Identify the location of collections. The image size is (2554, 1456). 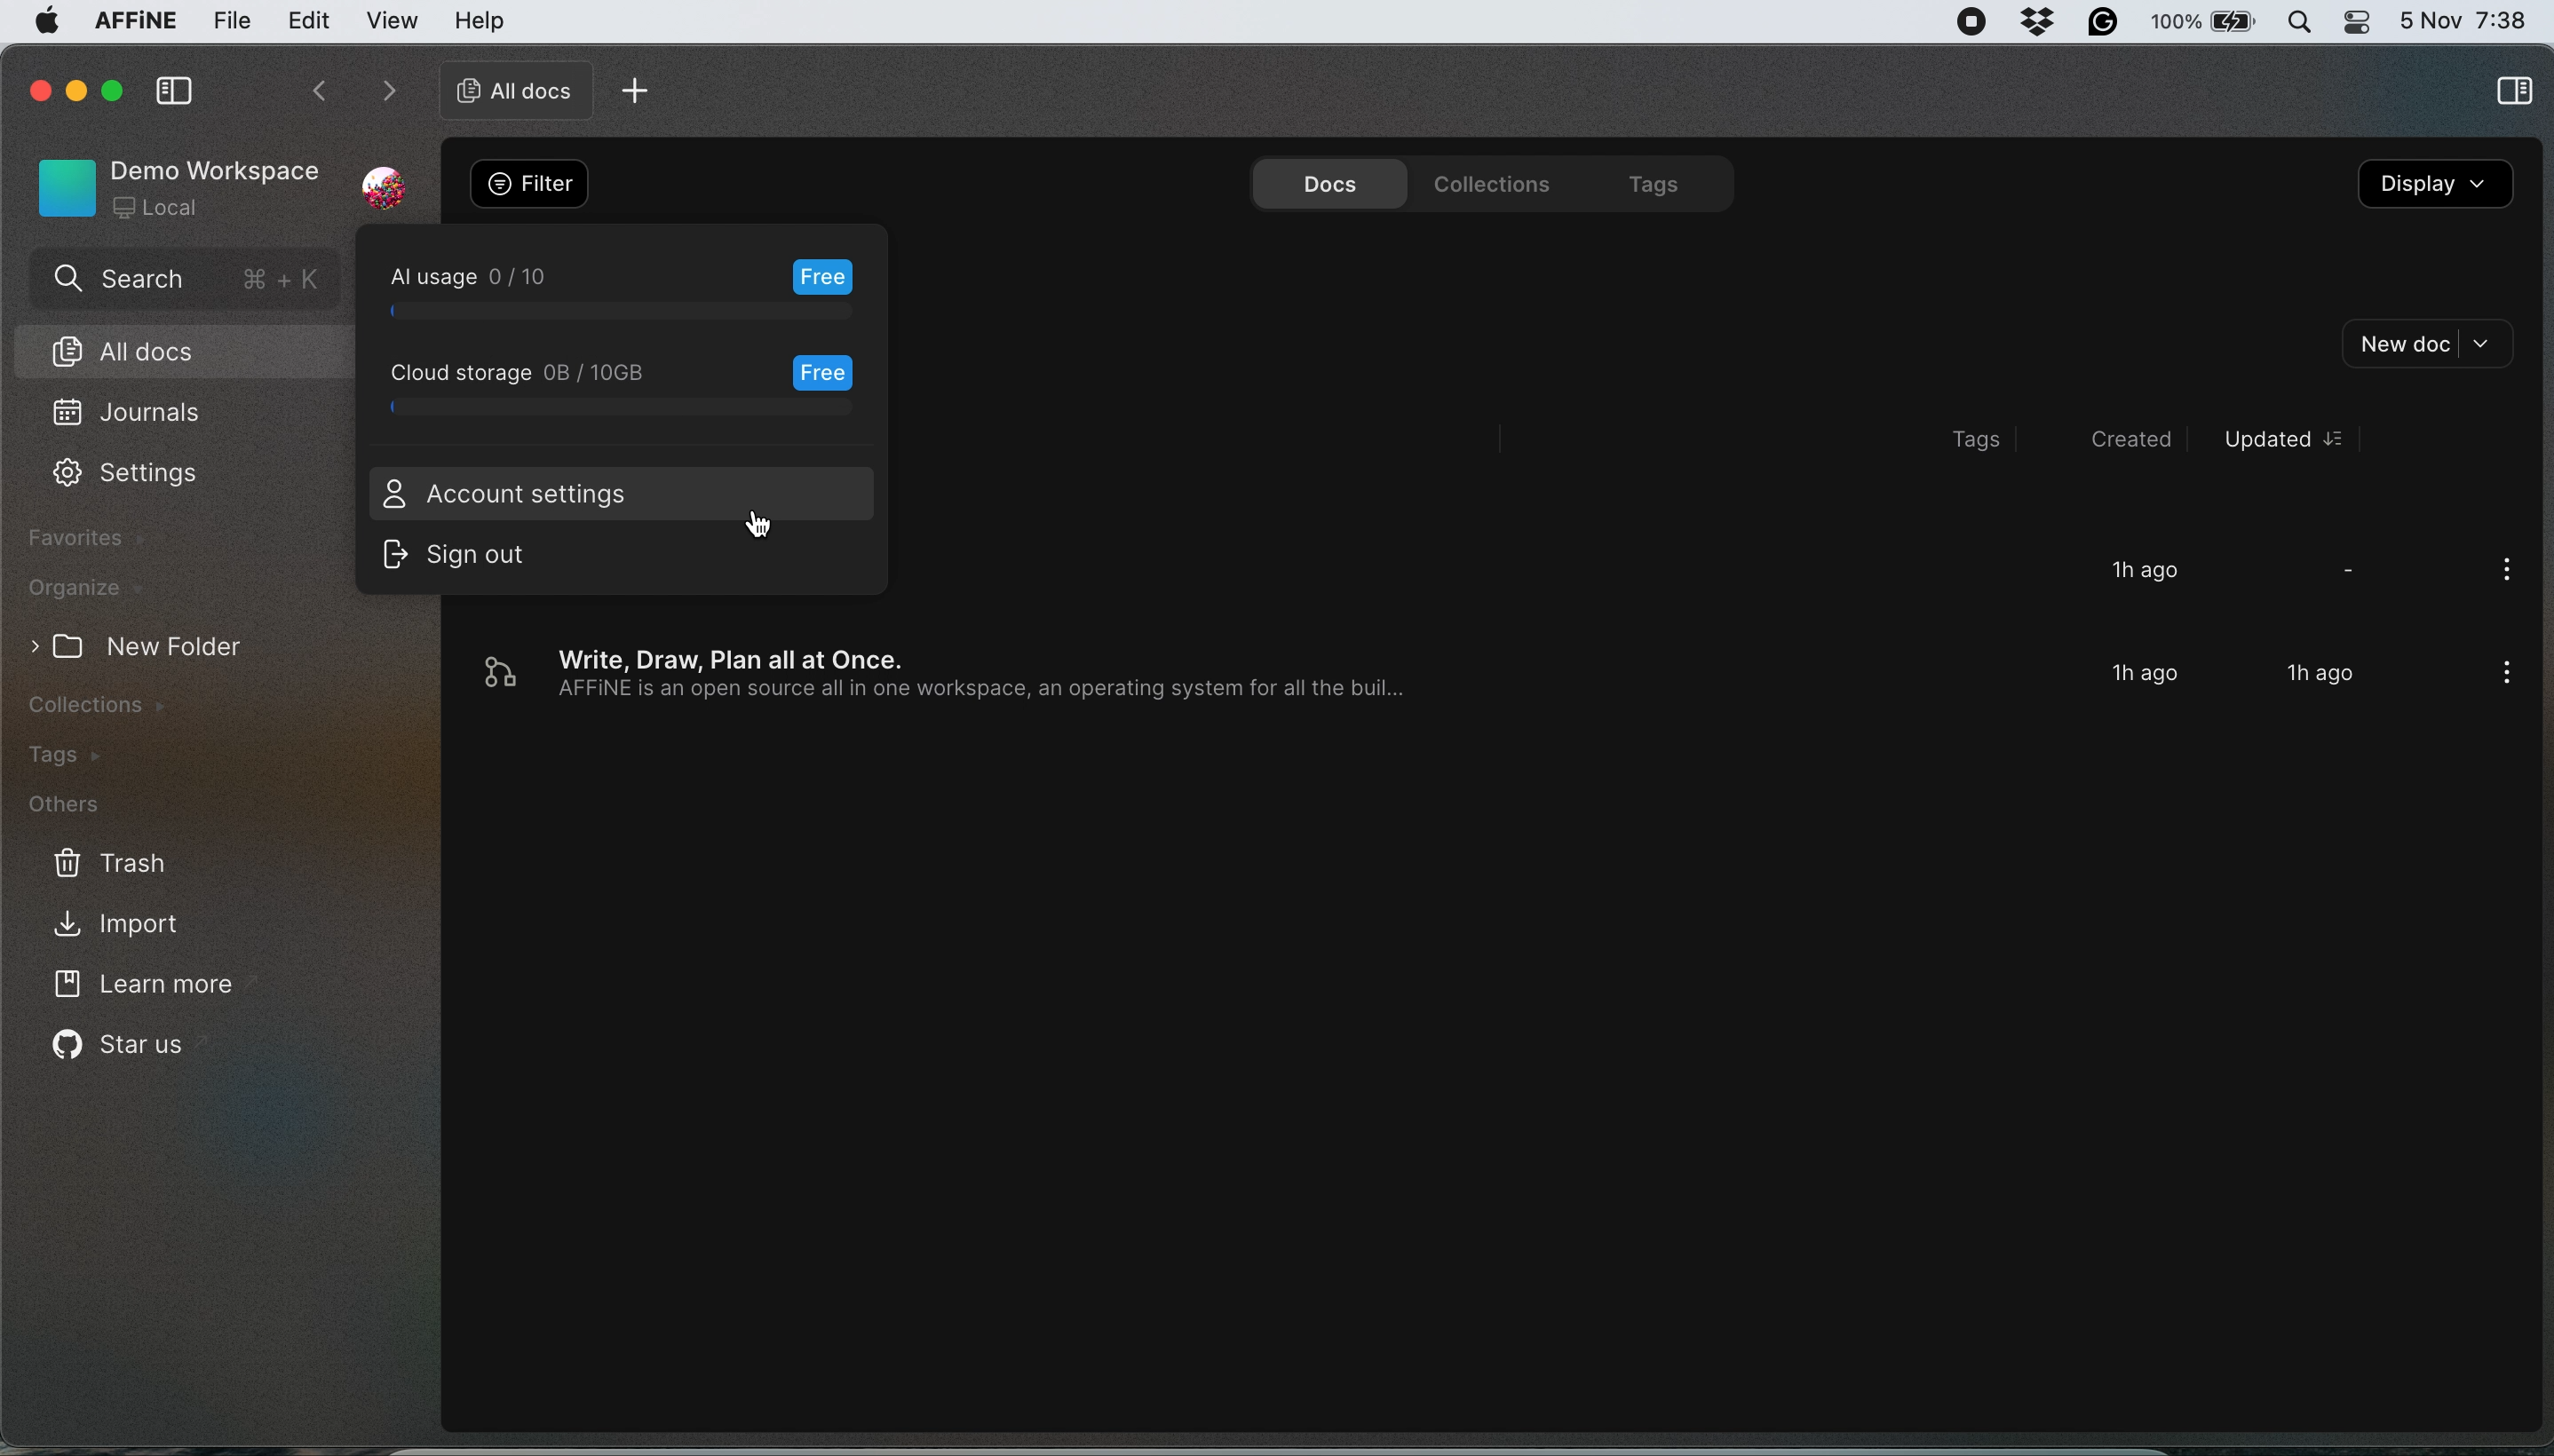
(1485, 181).